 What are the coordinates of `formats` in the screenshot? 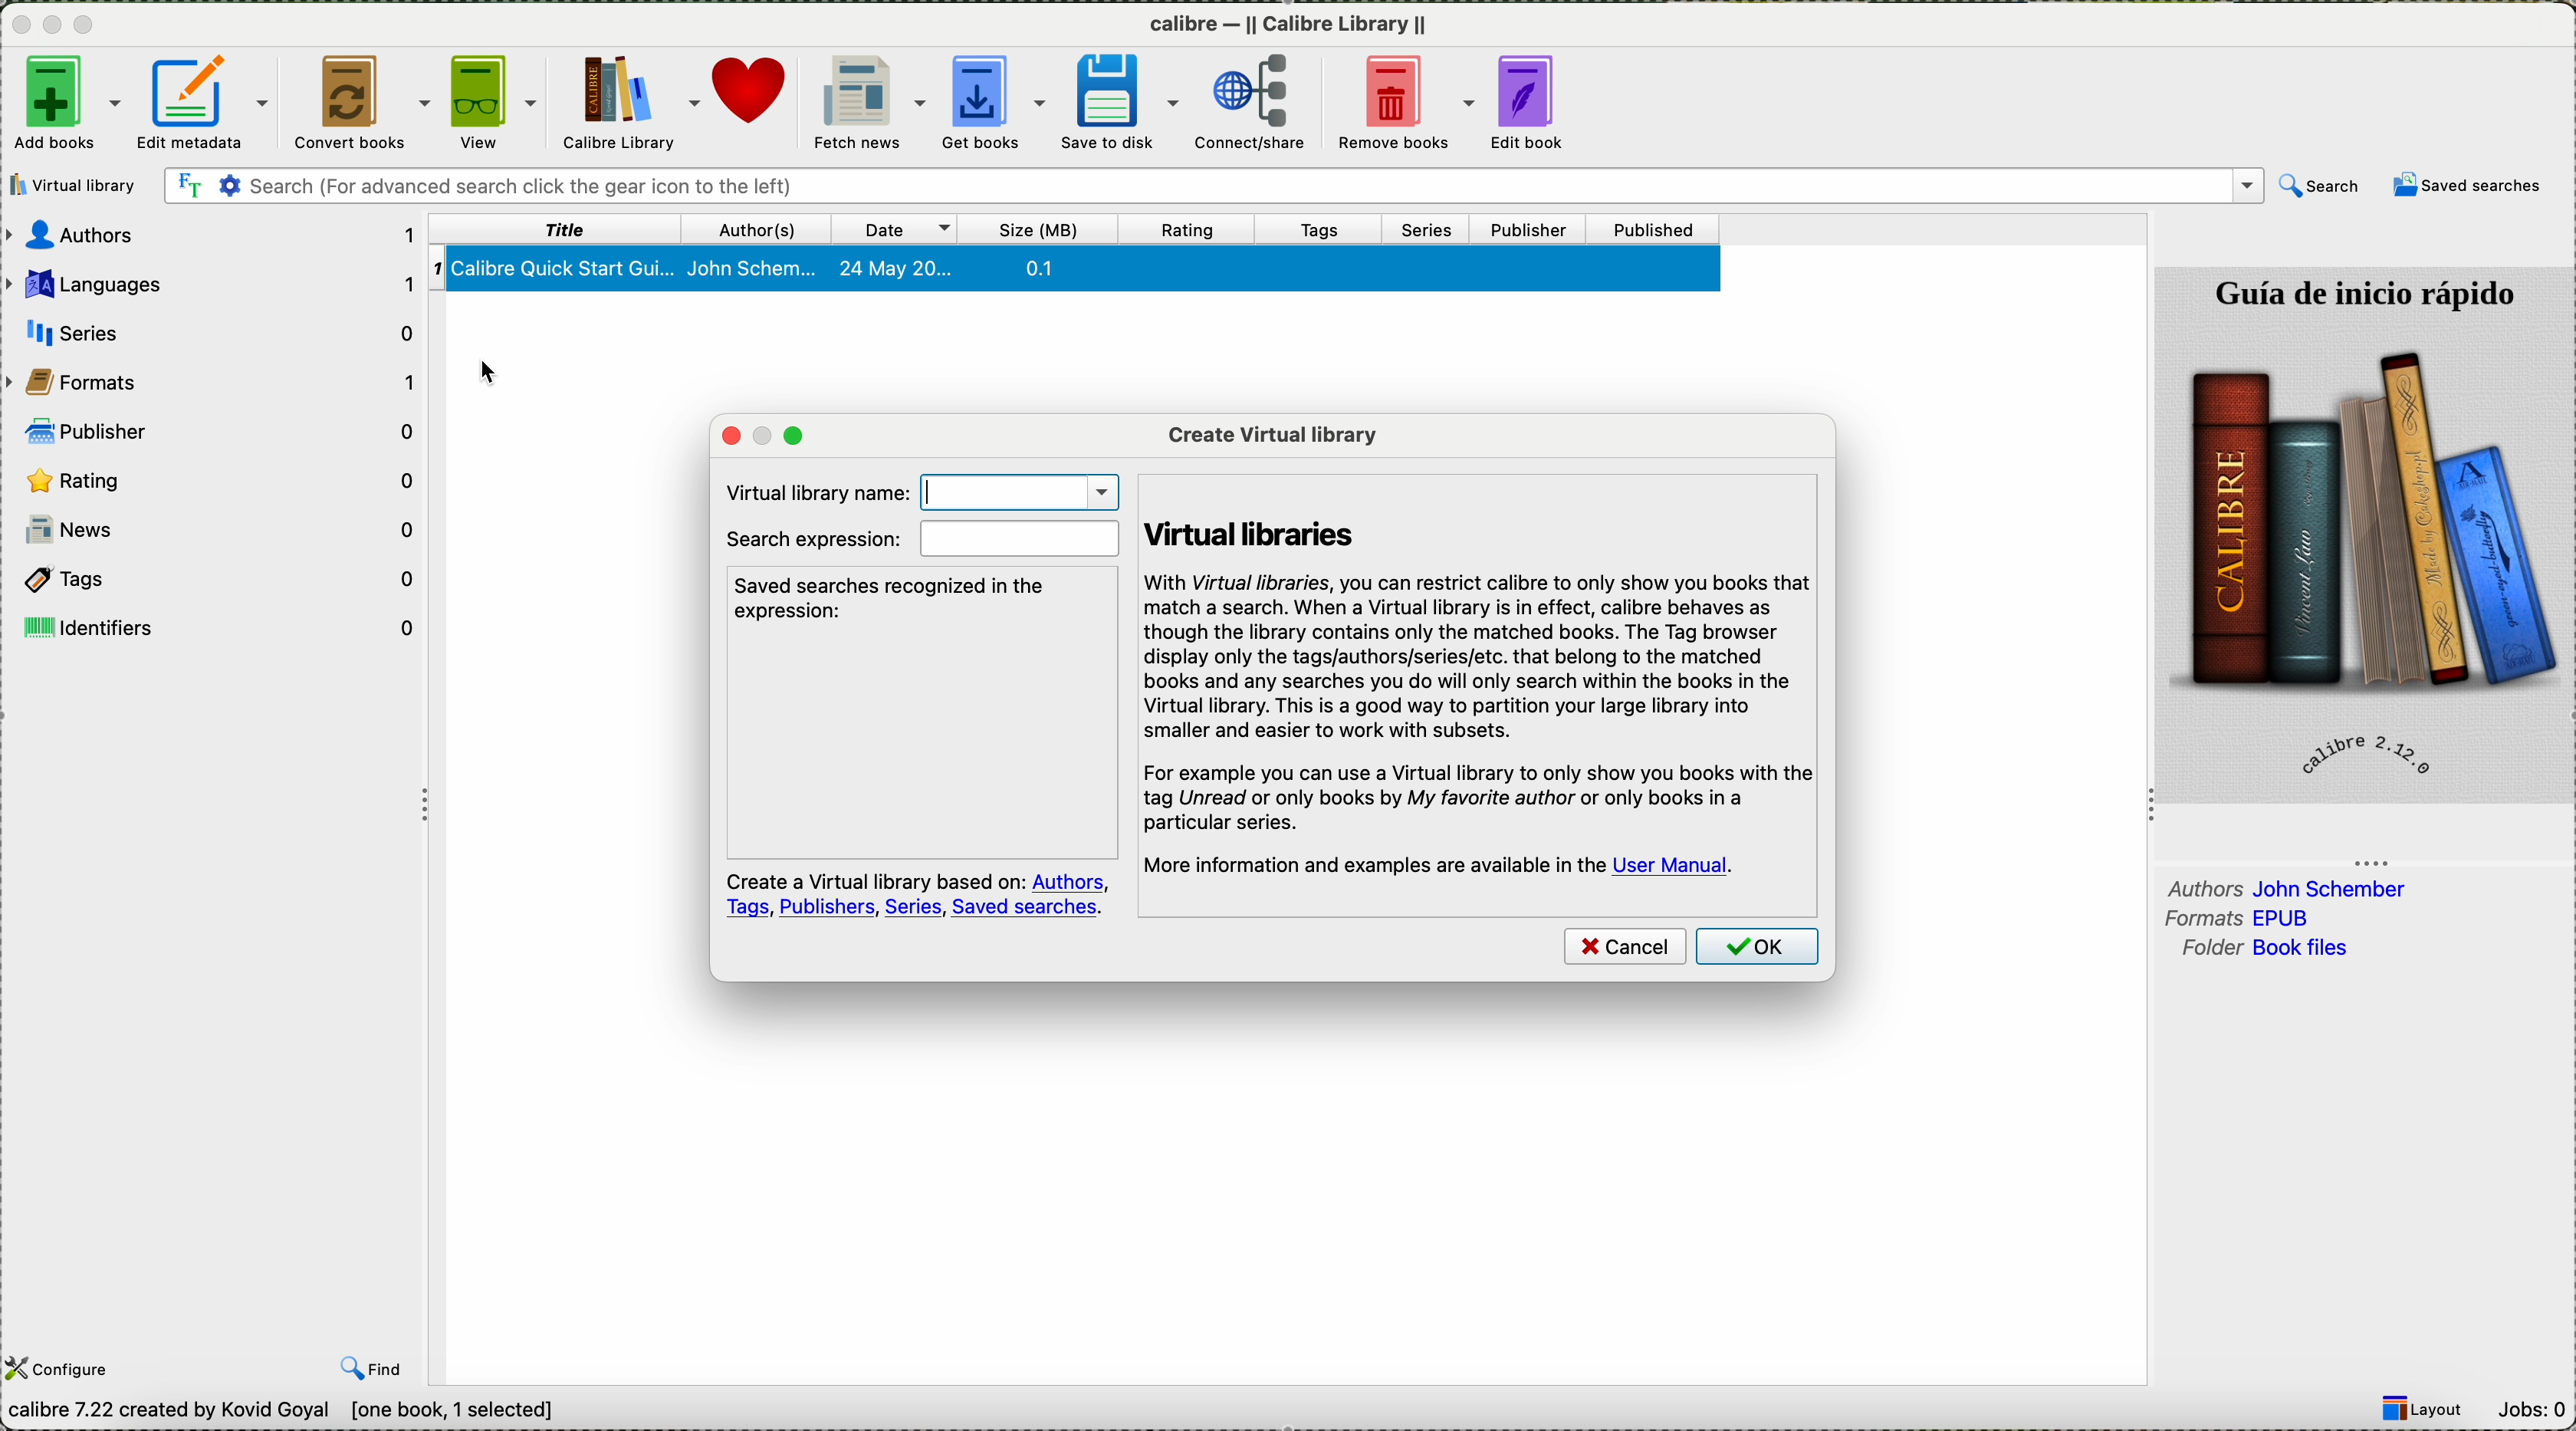 It's located at (217, 381).